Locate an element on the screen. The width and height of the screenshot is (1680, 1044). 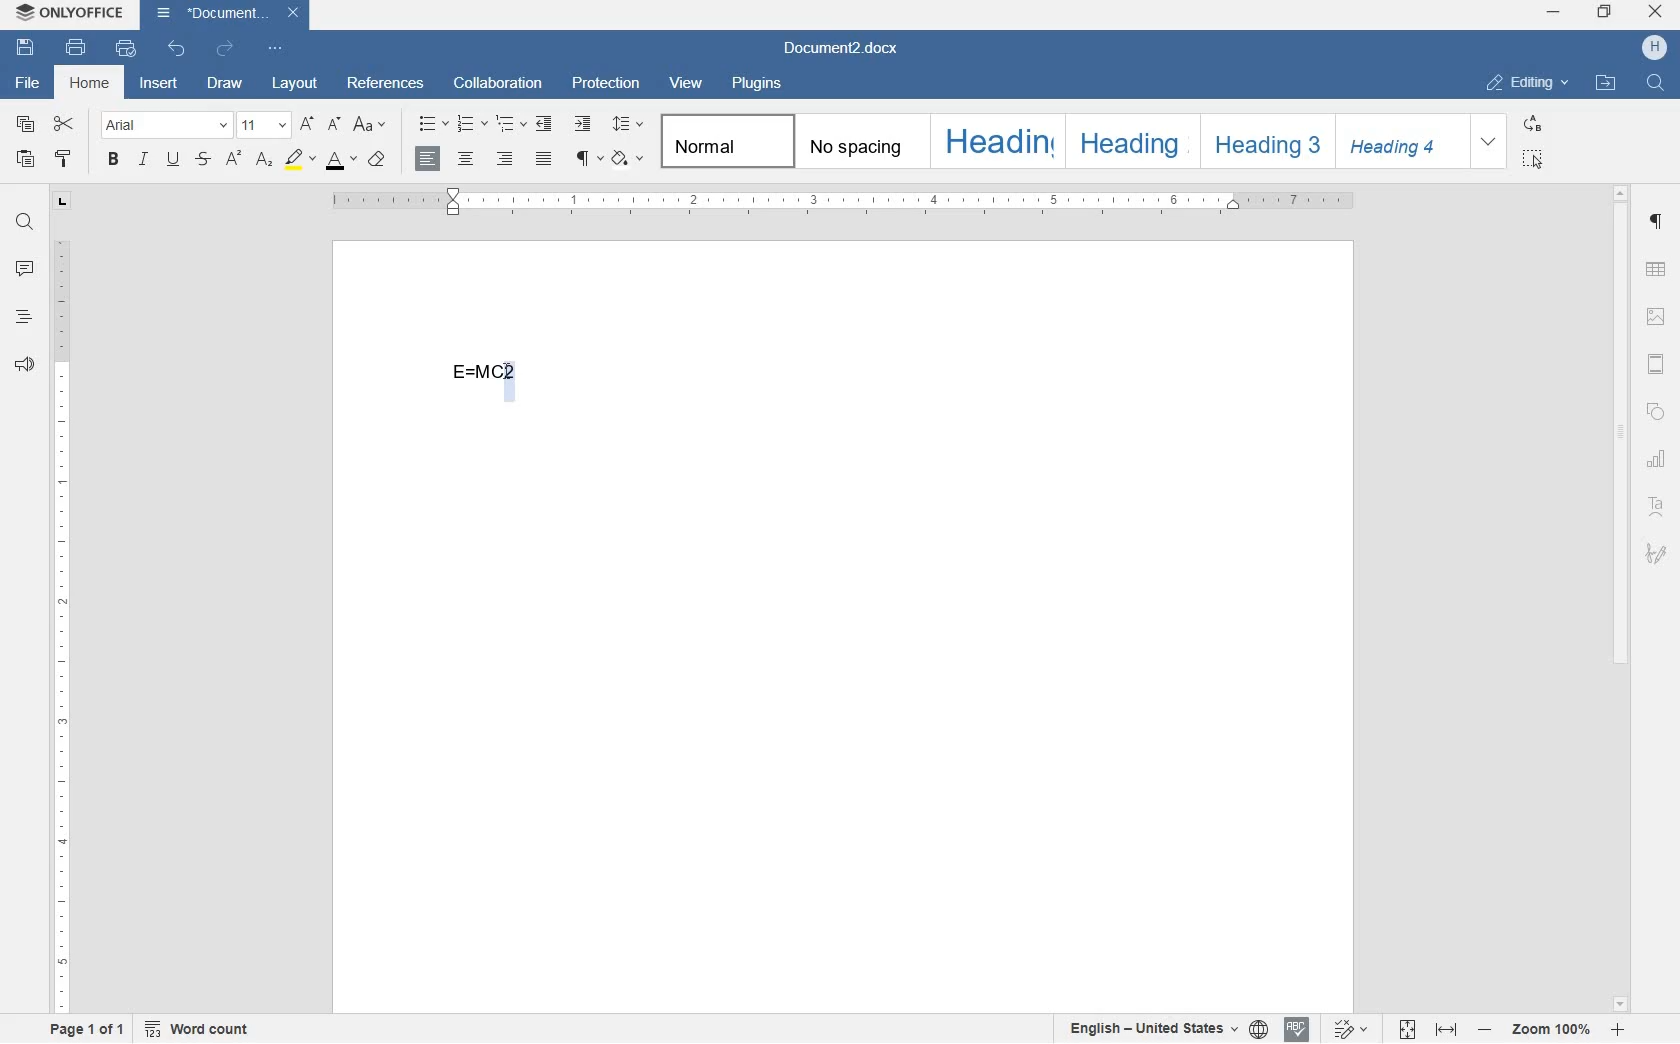
strikethrough is located at coordinates (204, 160).